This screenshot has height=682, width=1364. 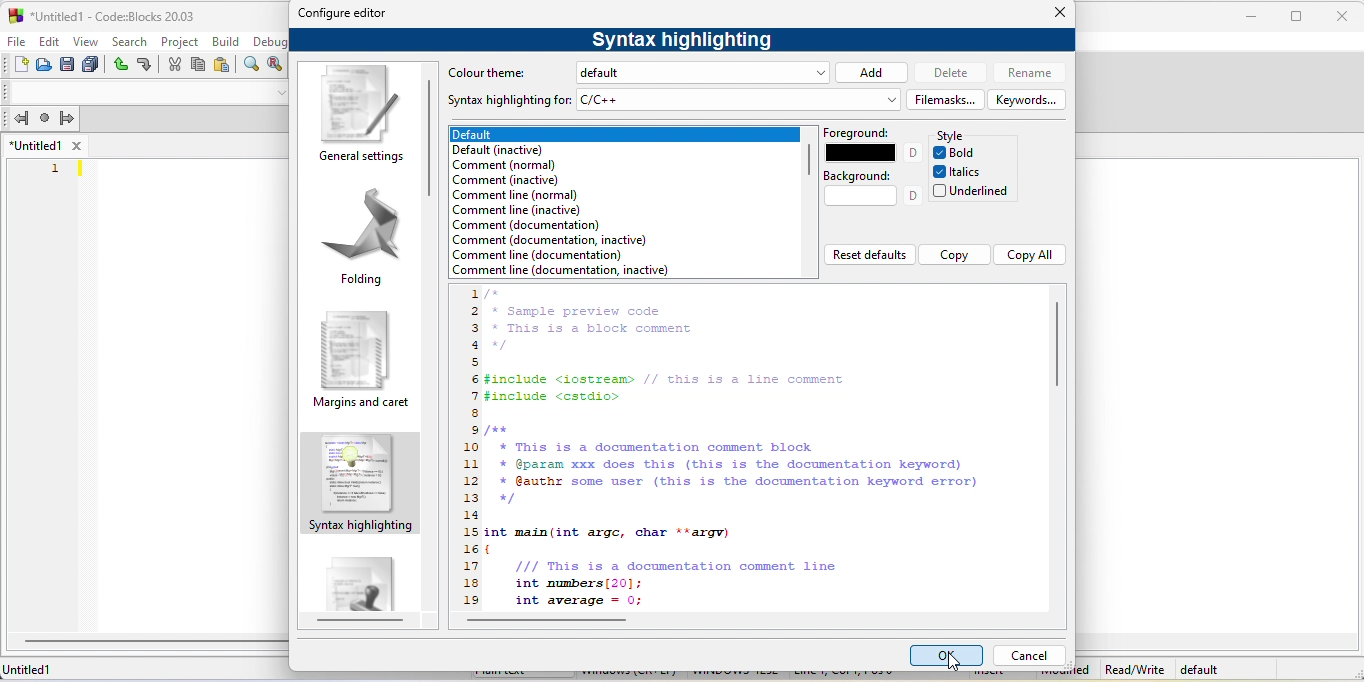 I want to click on comment line normal, so click(x=516, y=195).